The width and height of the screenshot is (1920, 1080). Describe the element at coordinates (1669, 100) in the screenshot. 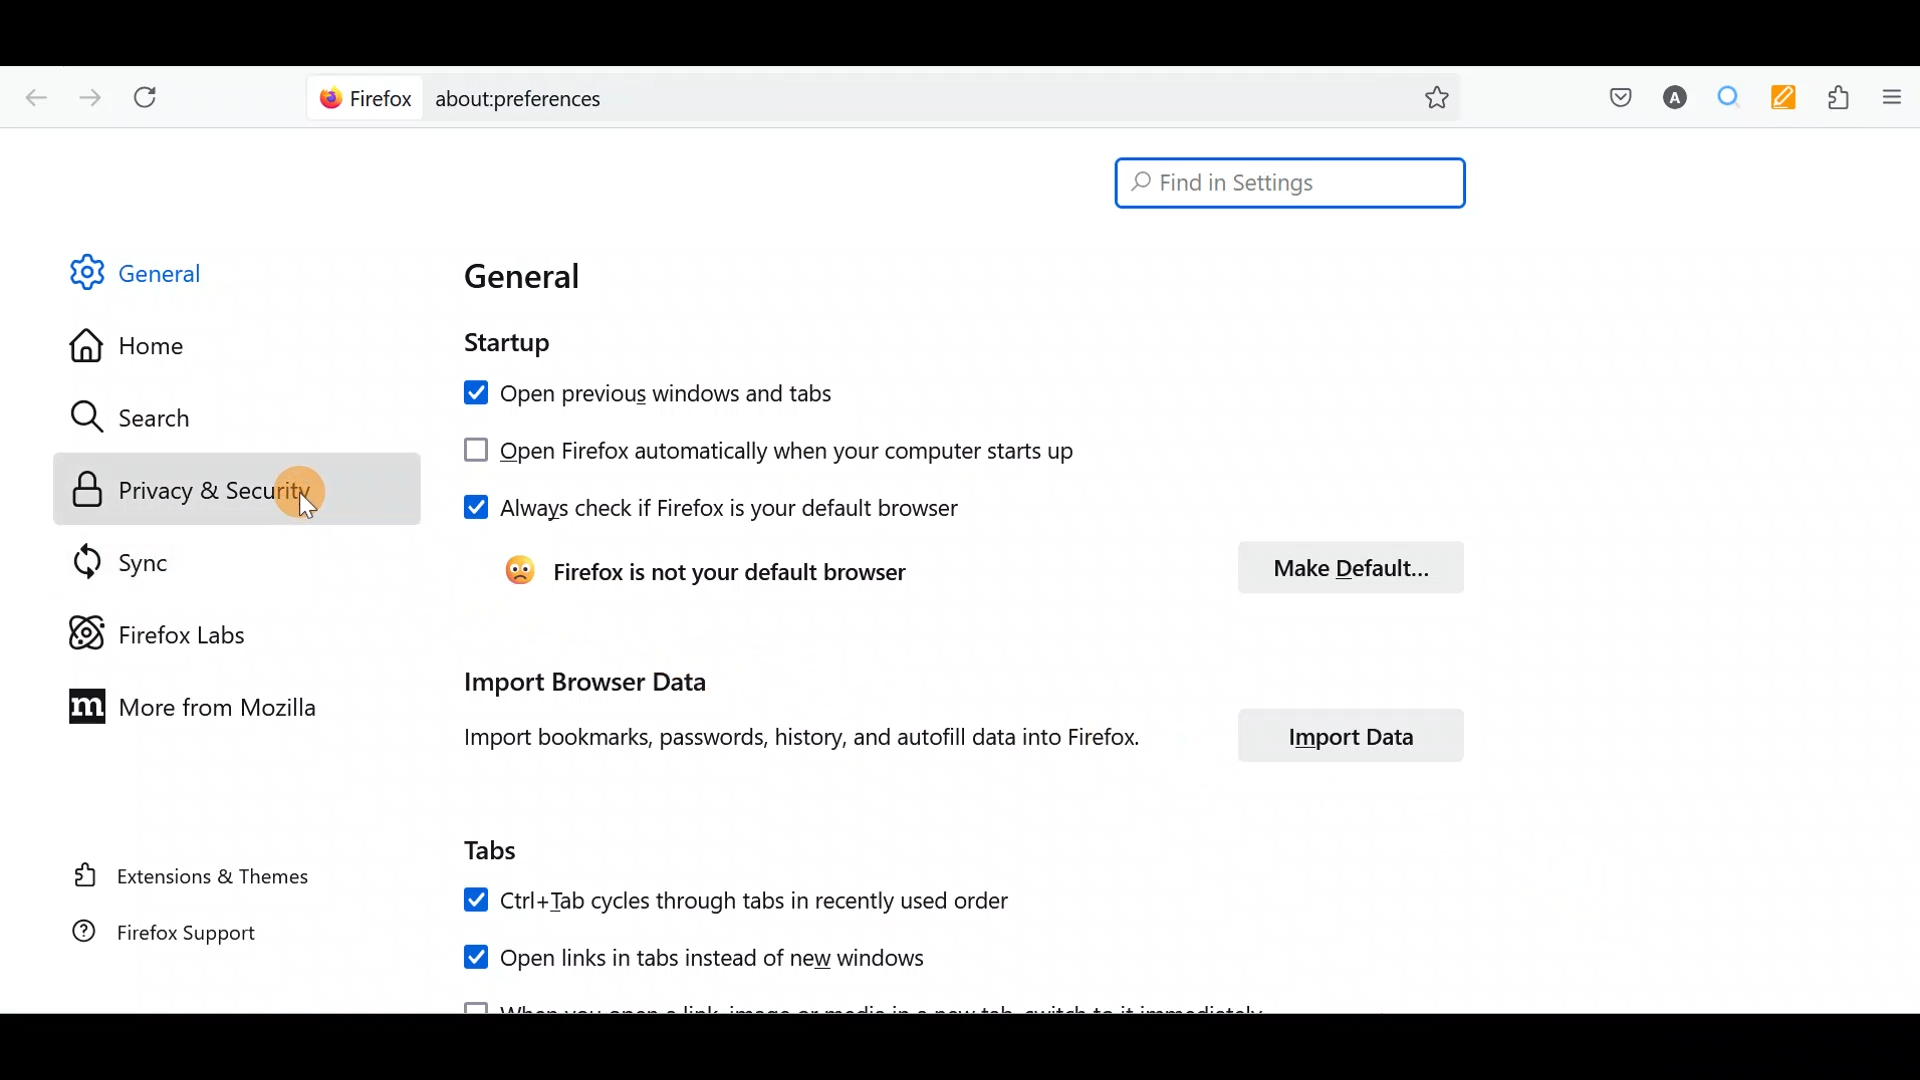

I see `Account name` at that location.